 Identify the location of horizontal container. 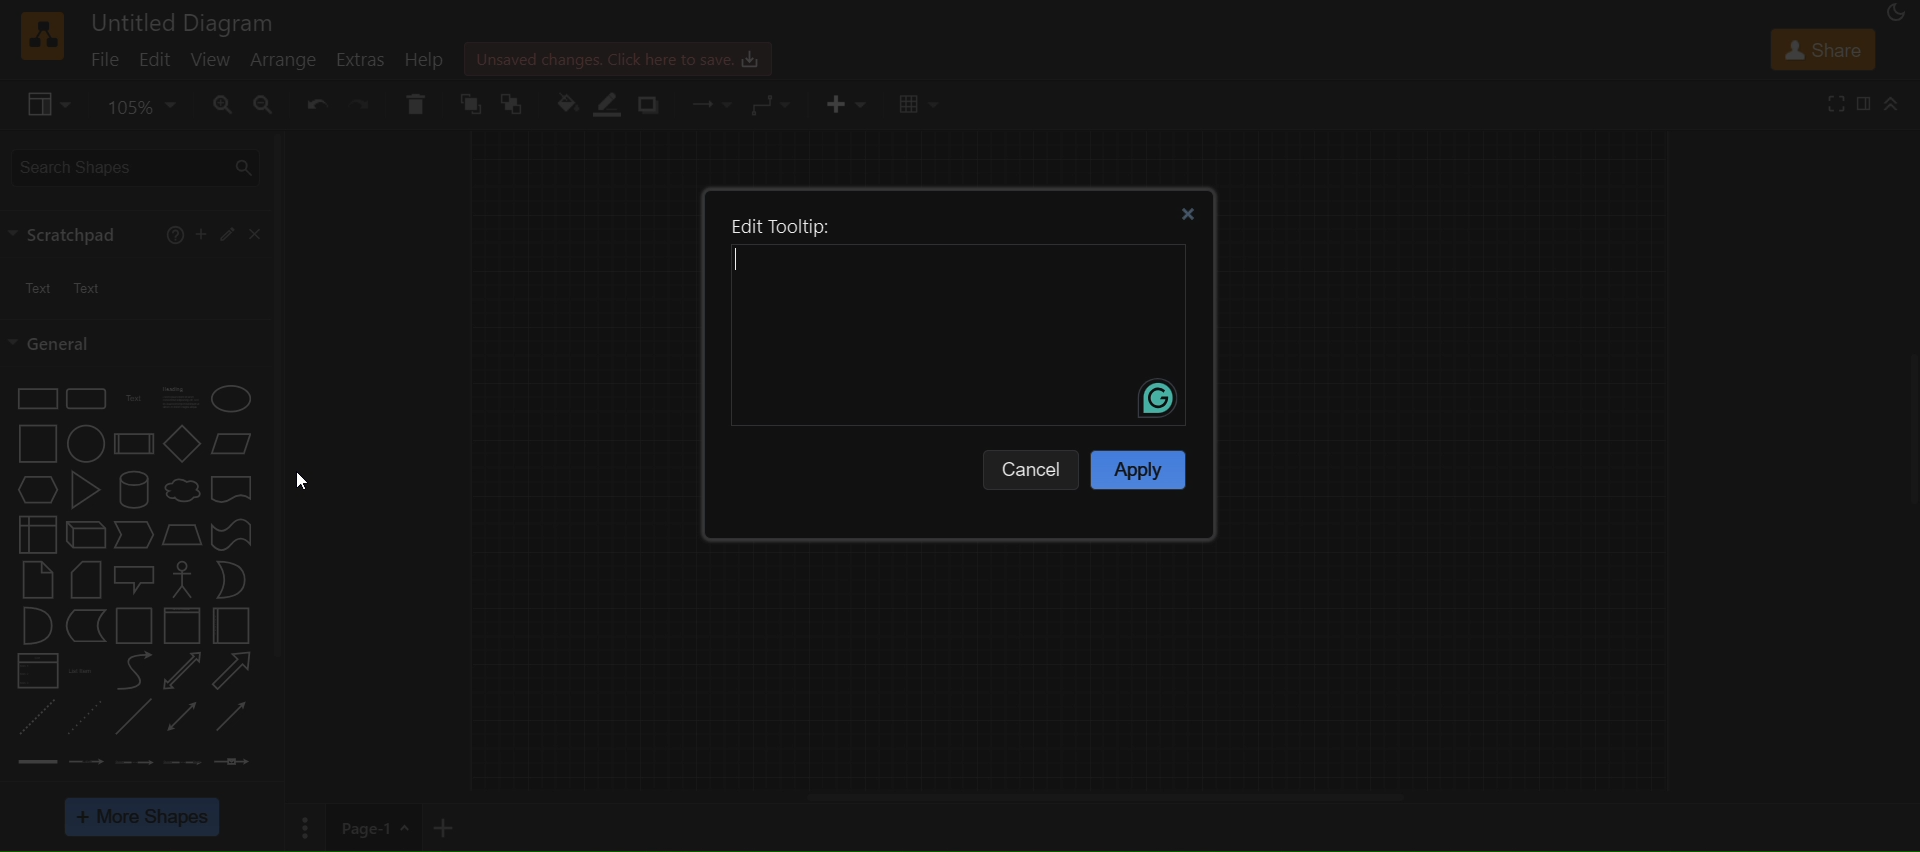
(235, 626).